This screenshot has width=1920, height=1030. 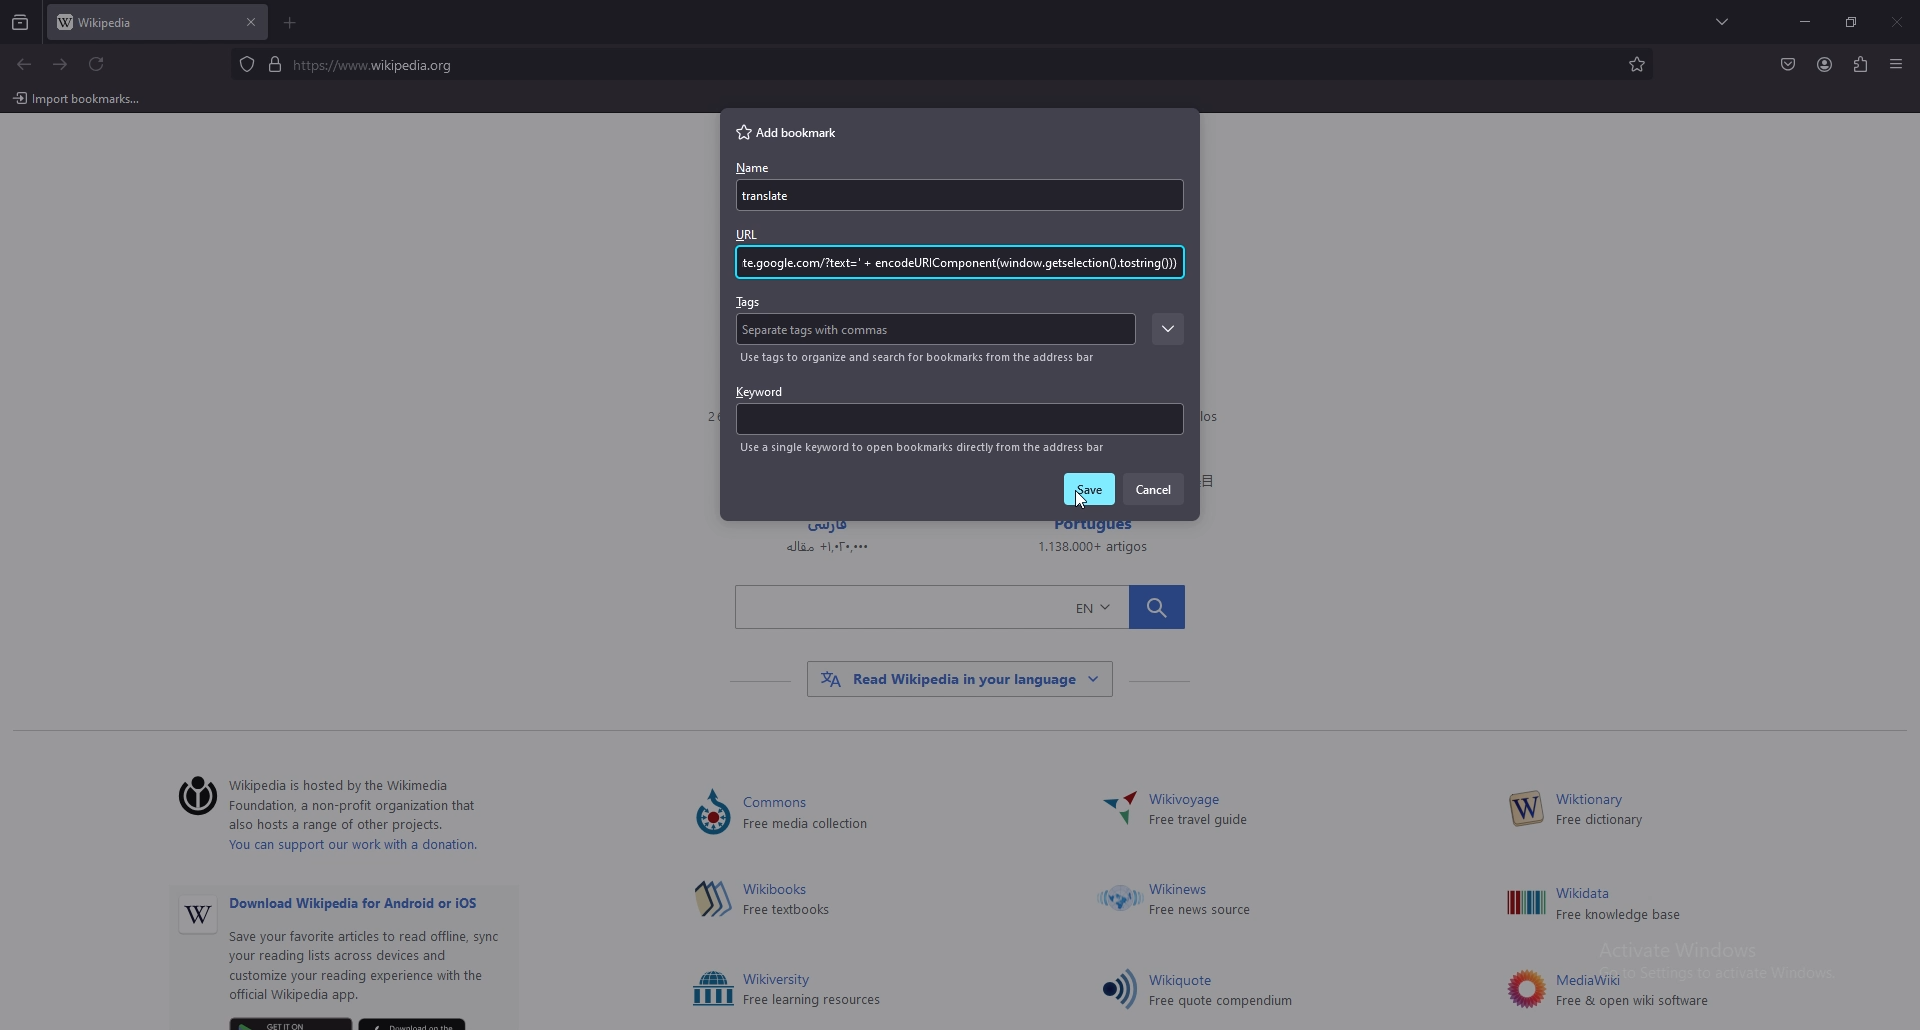 I want to click on , so click(x=1527, y=809).